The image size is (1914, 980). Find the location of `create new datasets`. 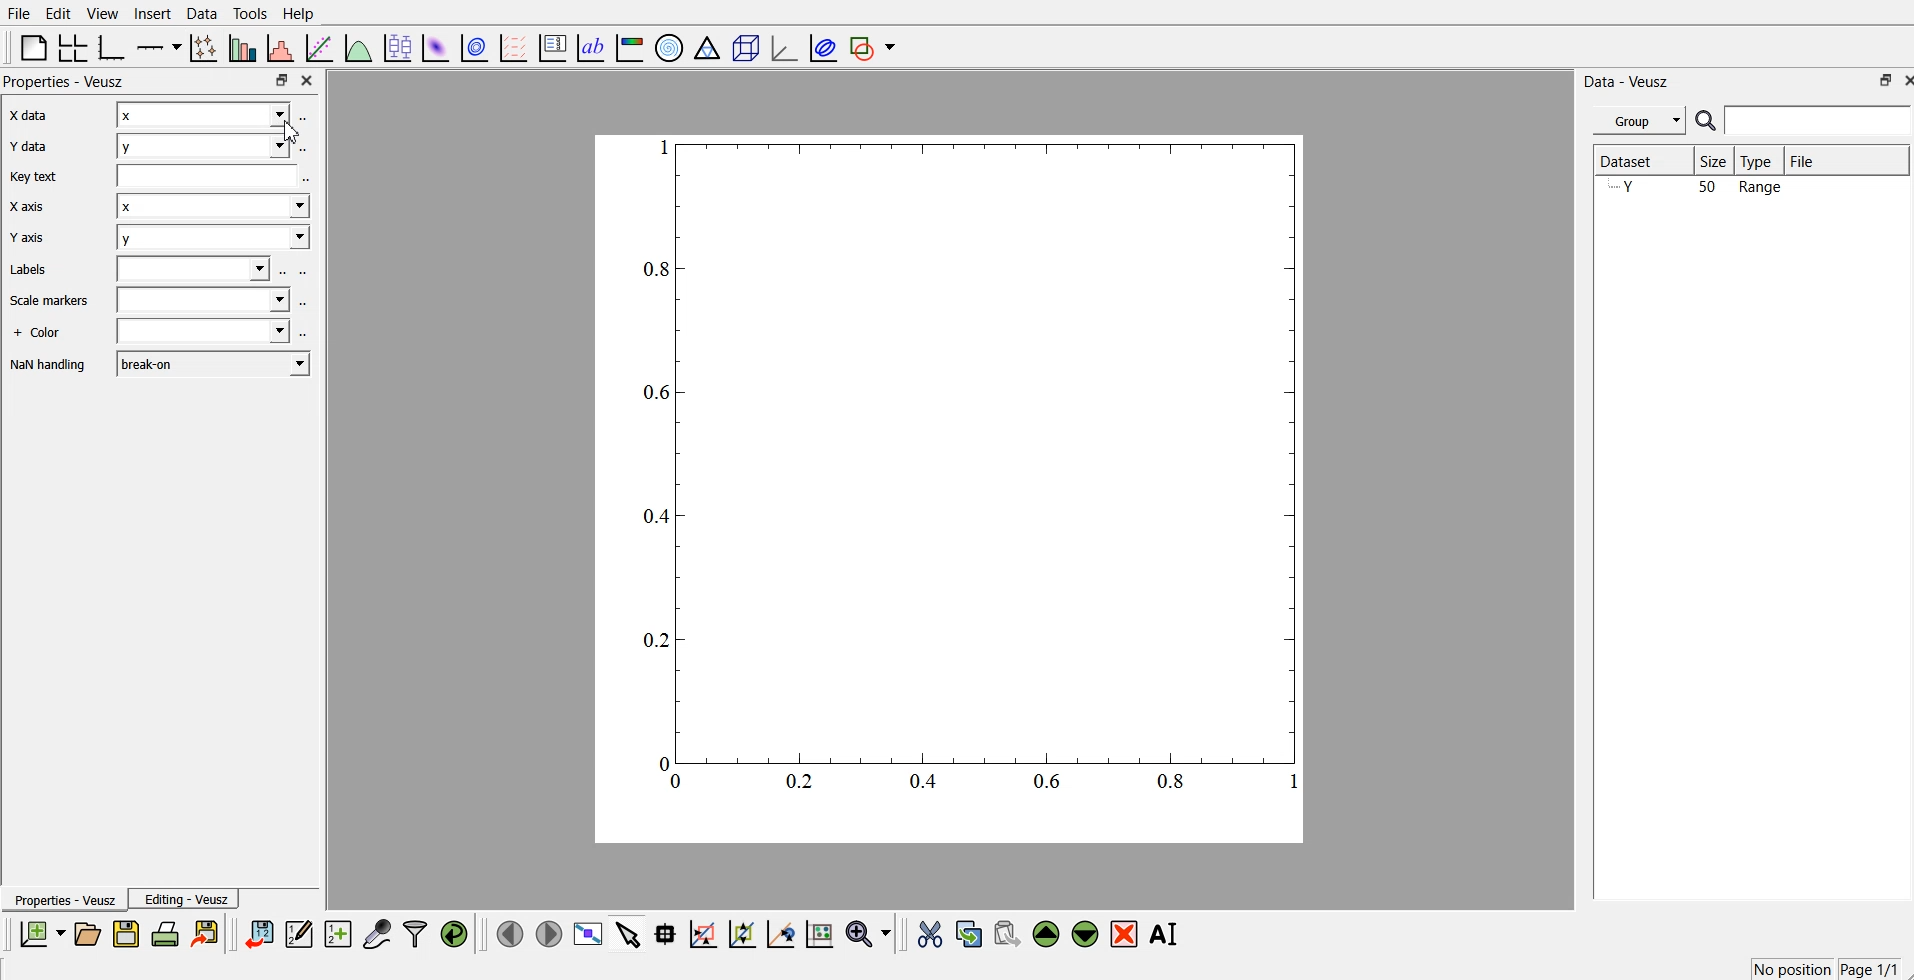

create new datasets is located at coordinates (339, 935).